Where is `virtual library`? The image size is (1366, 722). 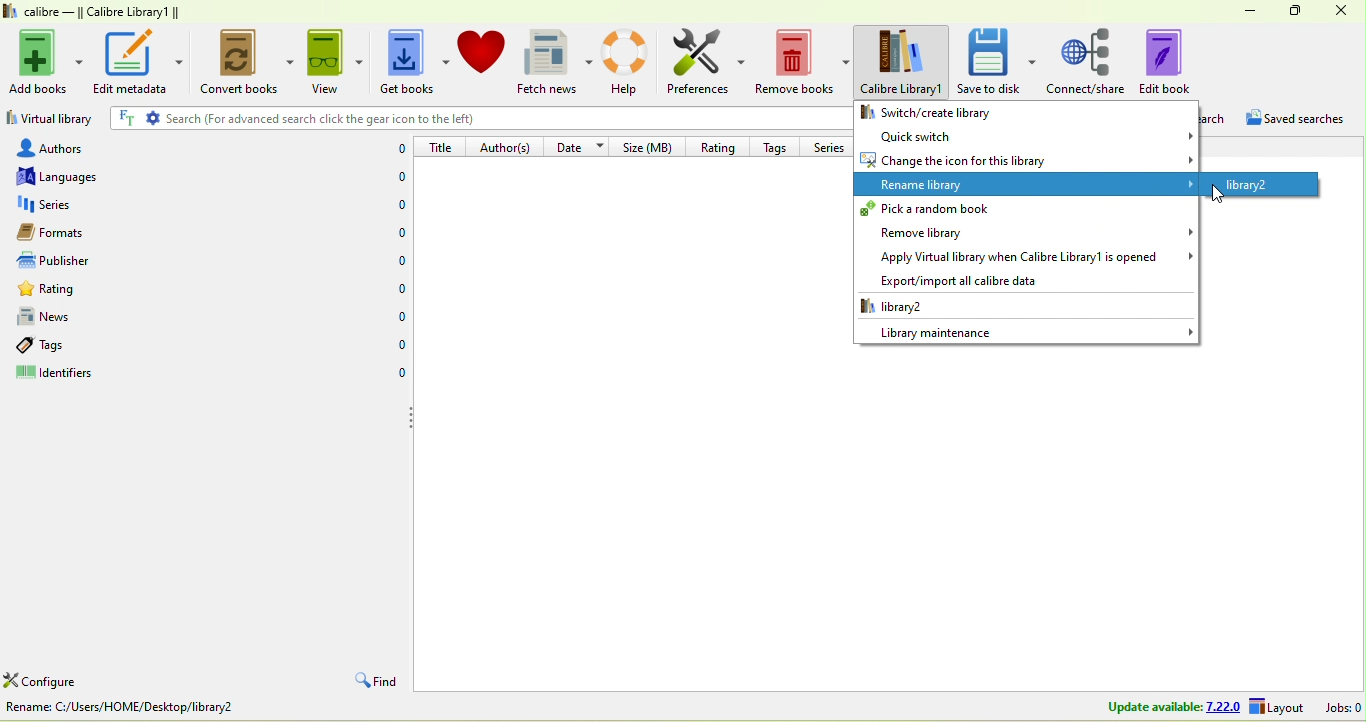 virtual library is located at coordinates (49, 121).